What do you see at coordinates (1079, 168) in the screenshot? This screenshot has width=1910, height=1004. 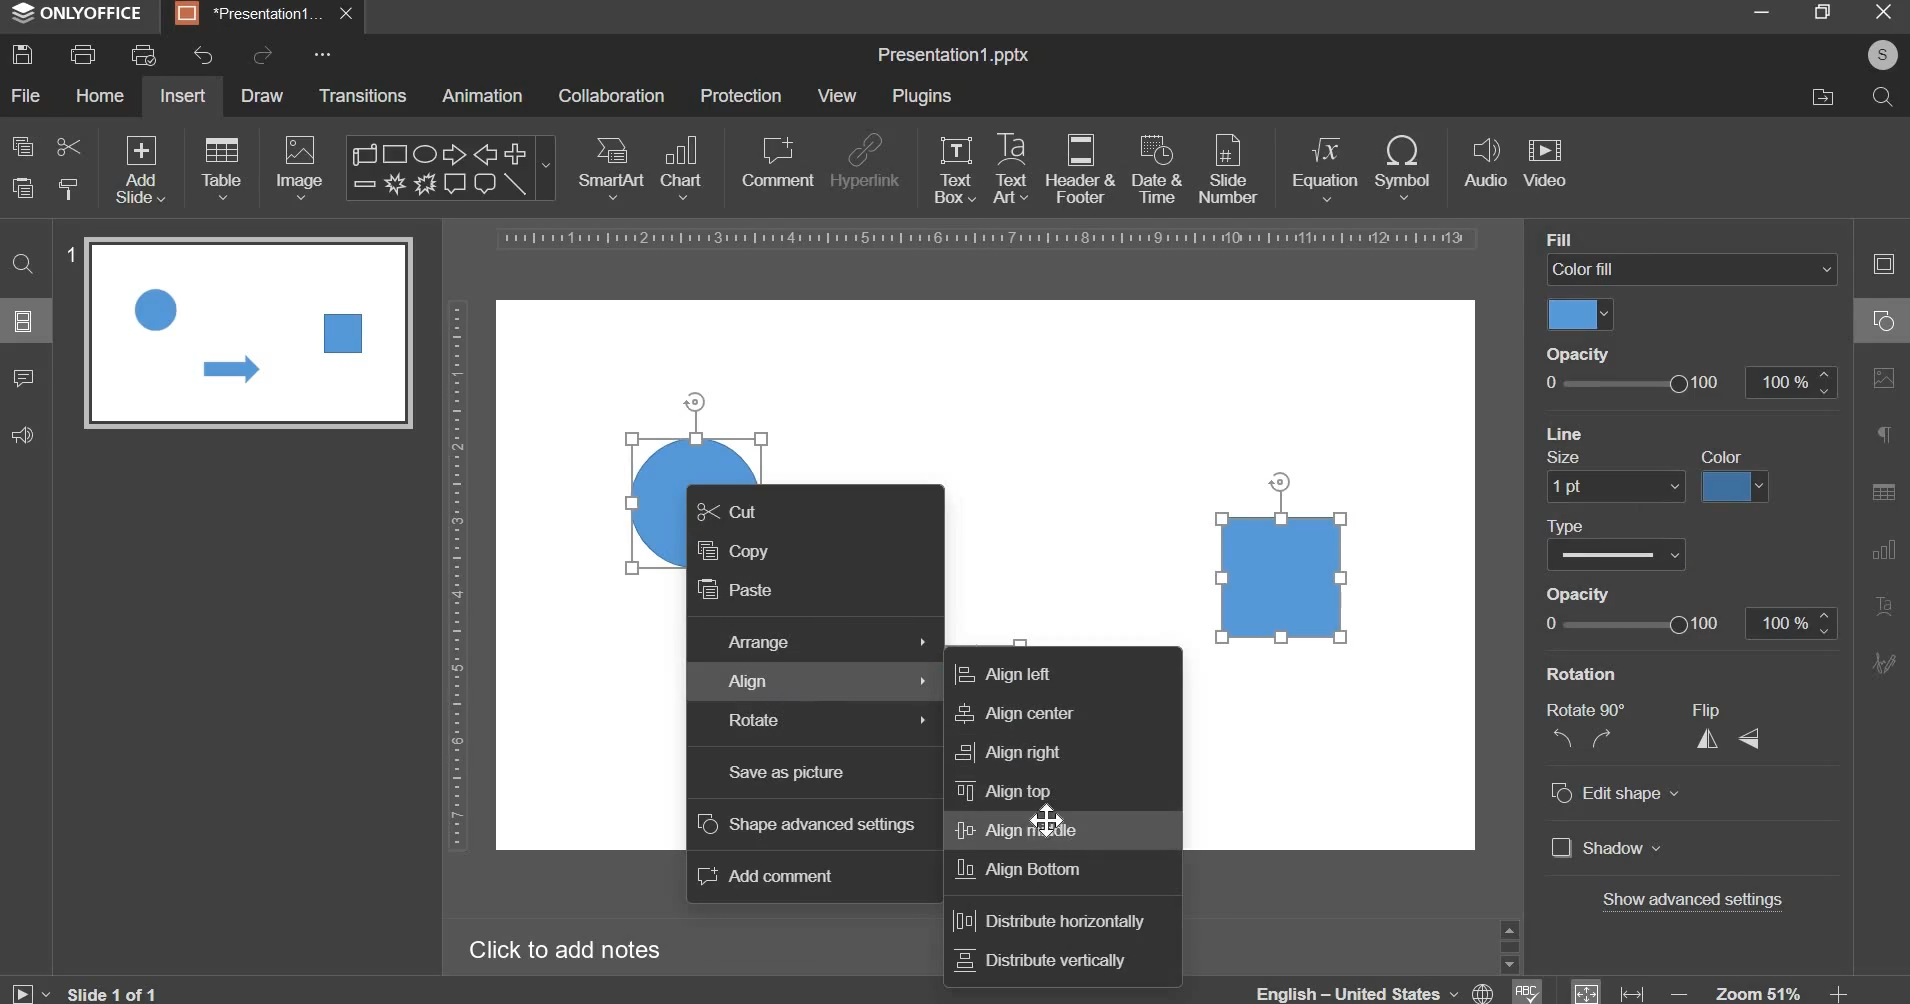 I see `header & footer` at bounding box center [1079, 168].